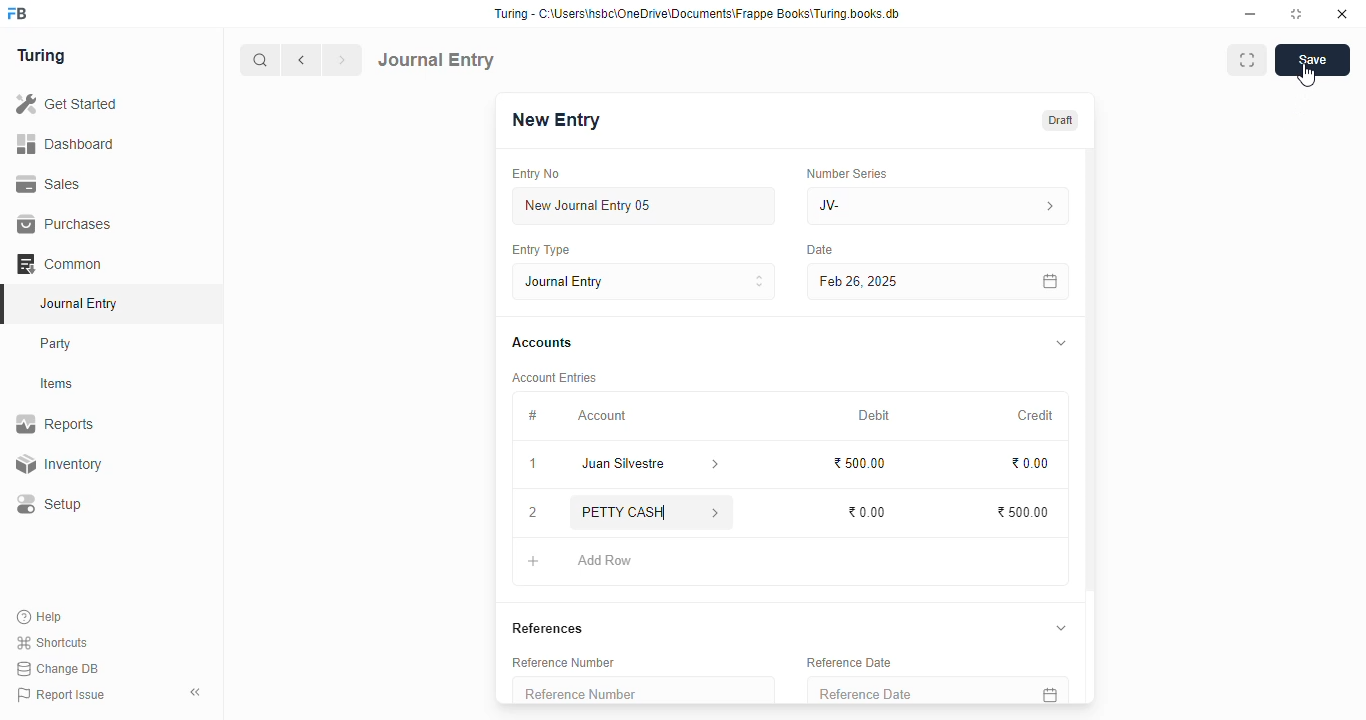 This screenshot has width=1366, height=720. I want to click on entry type, so click(541, 250).